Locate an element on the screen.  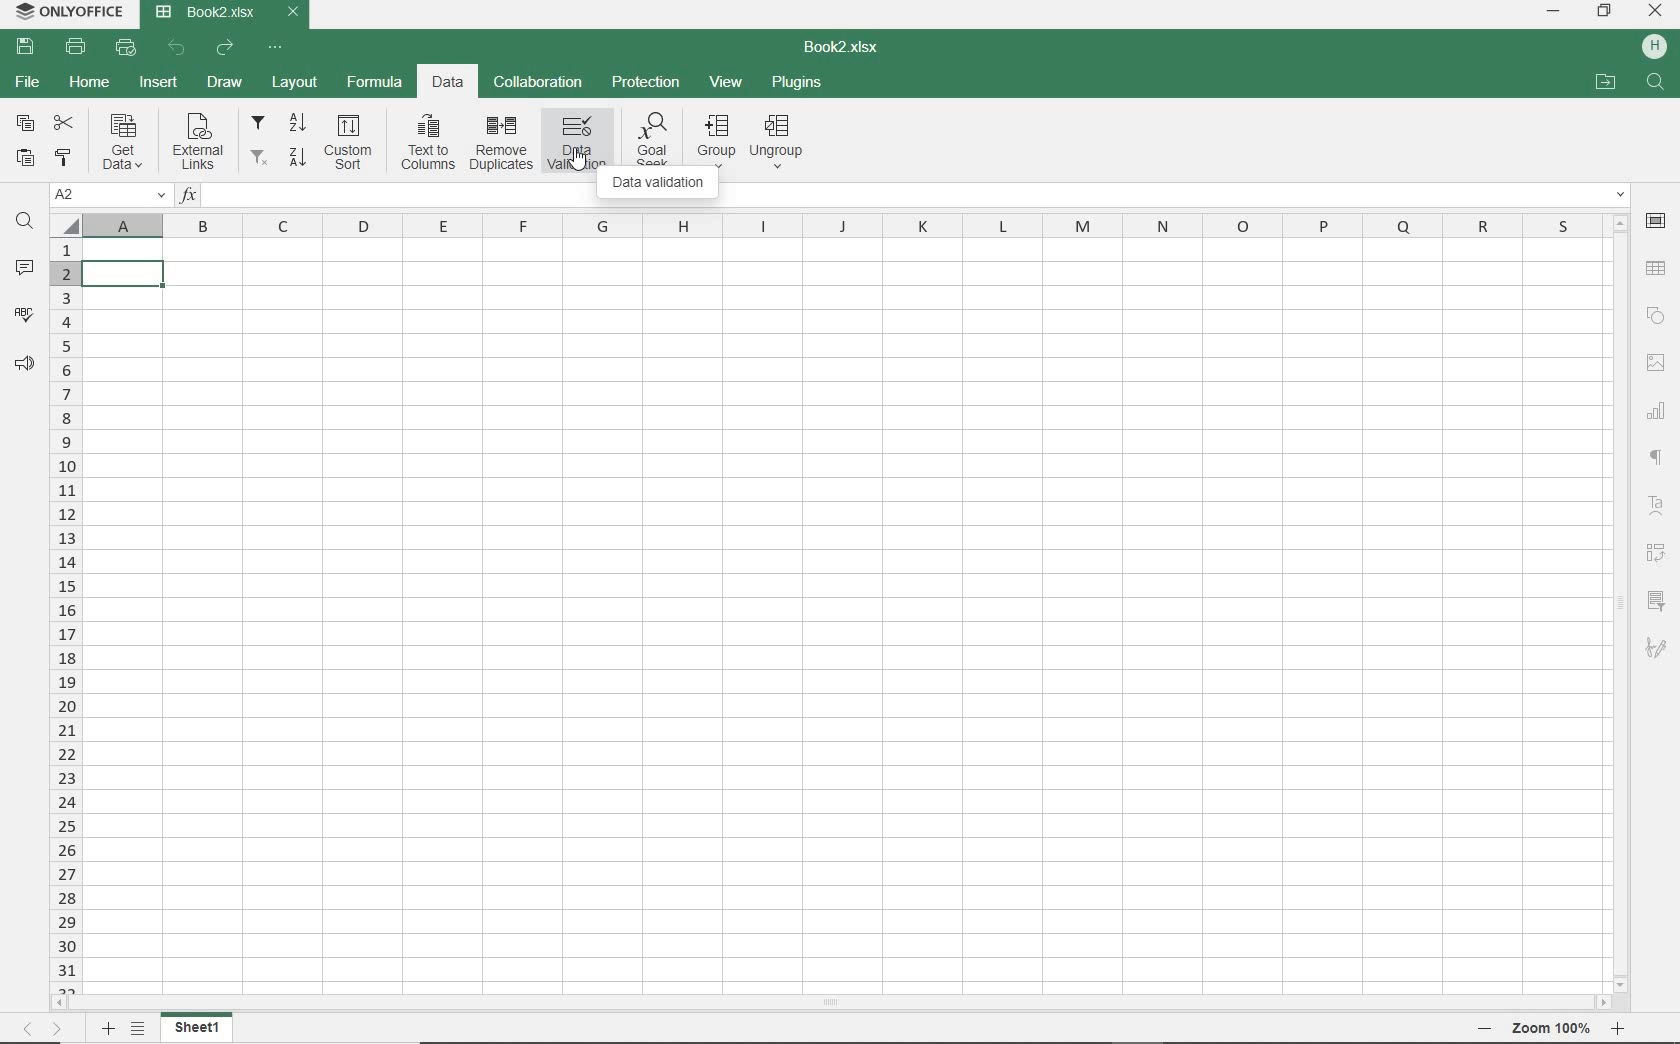
CURSOR is located at coordinates (578, 159).